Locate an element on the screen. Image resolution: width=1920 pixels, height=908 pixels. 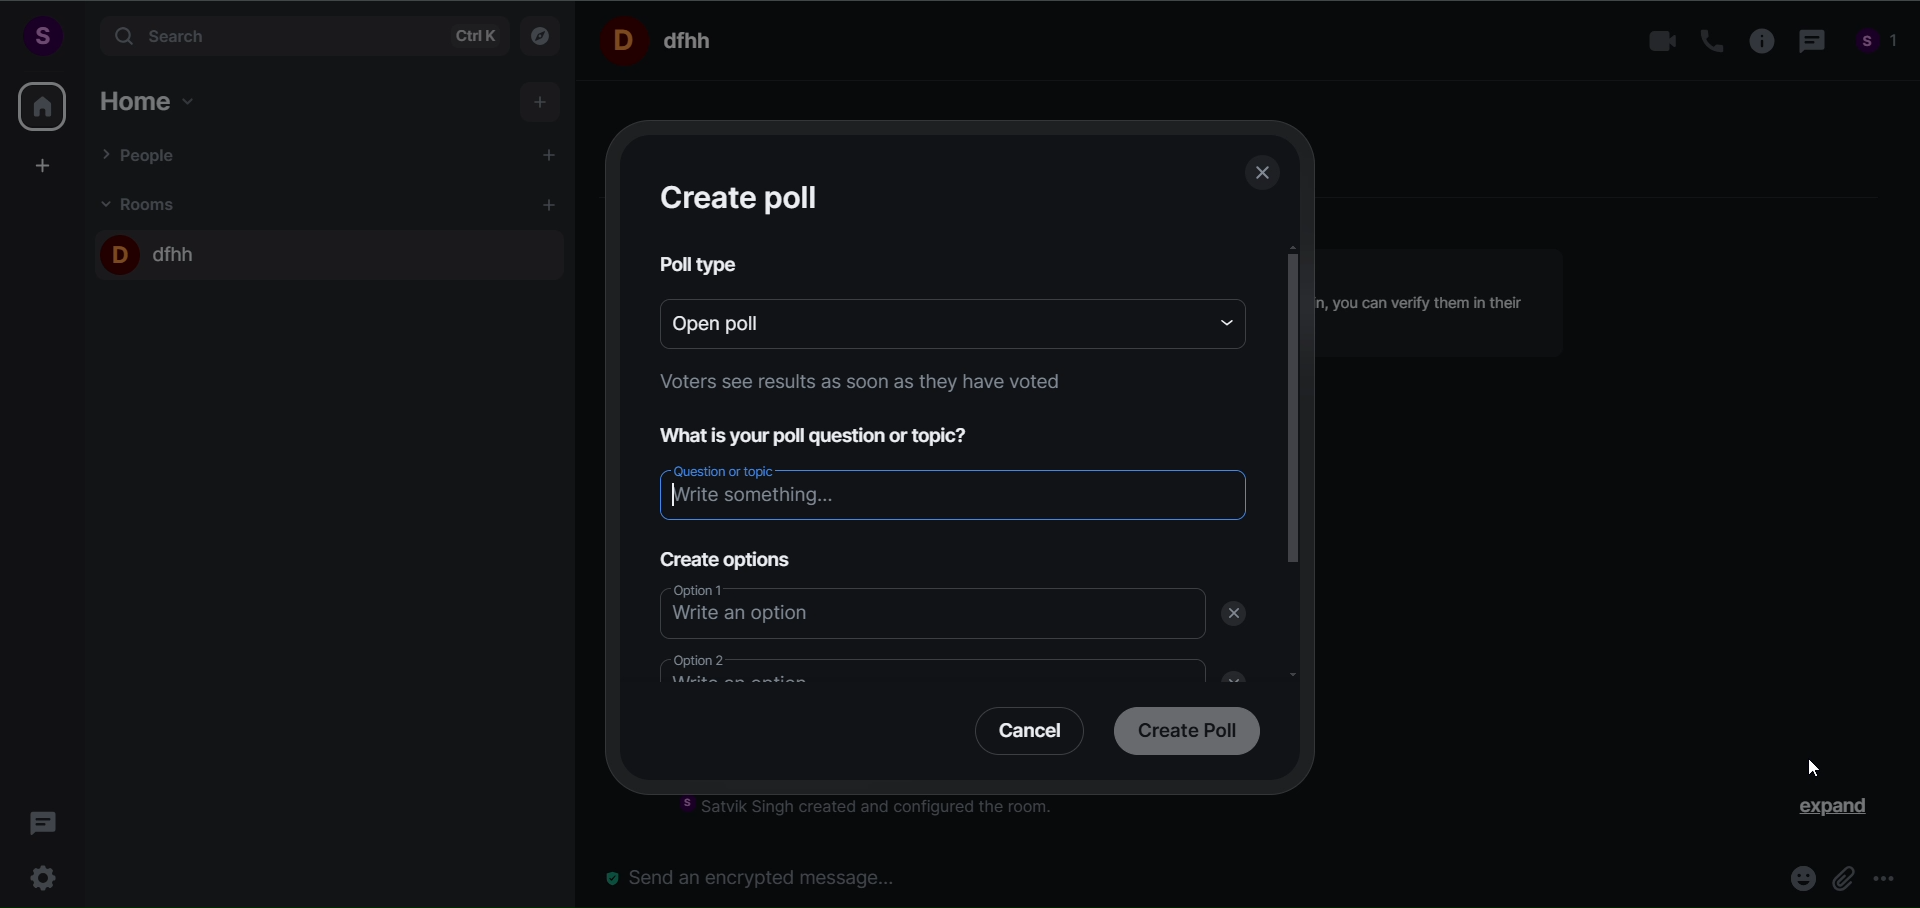
people is located at coordinates (143, 154).